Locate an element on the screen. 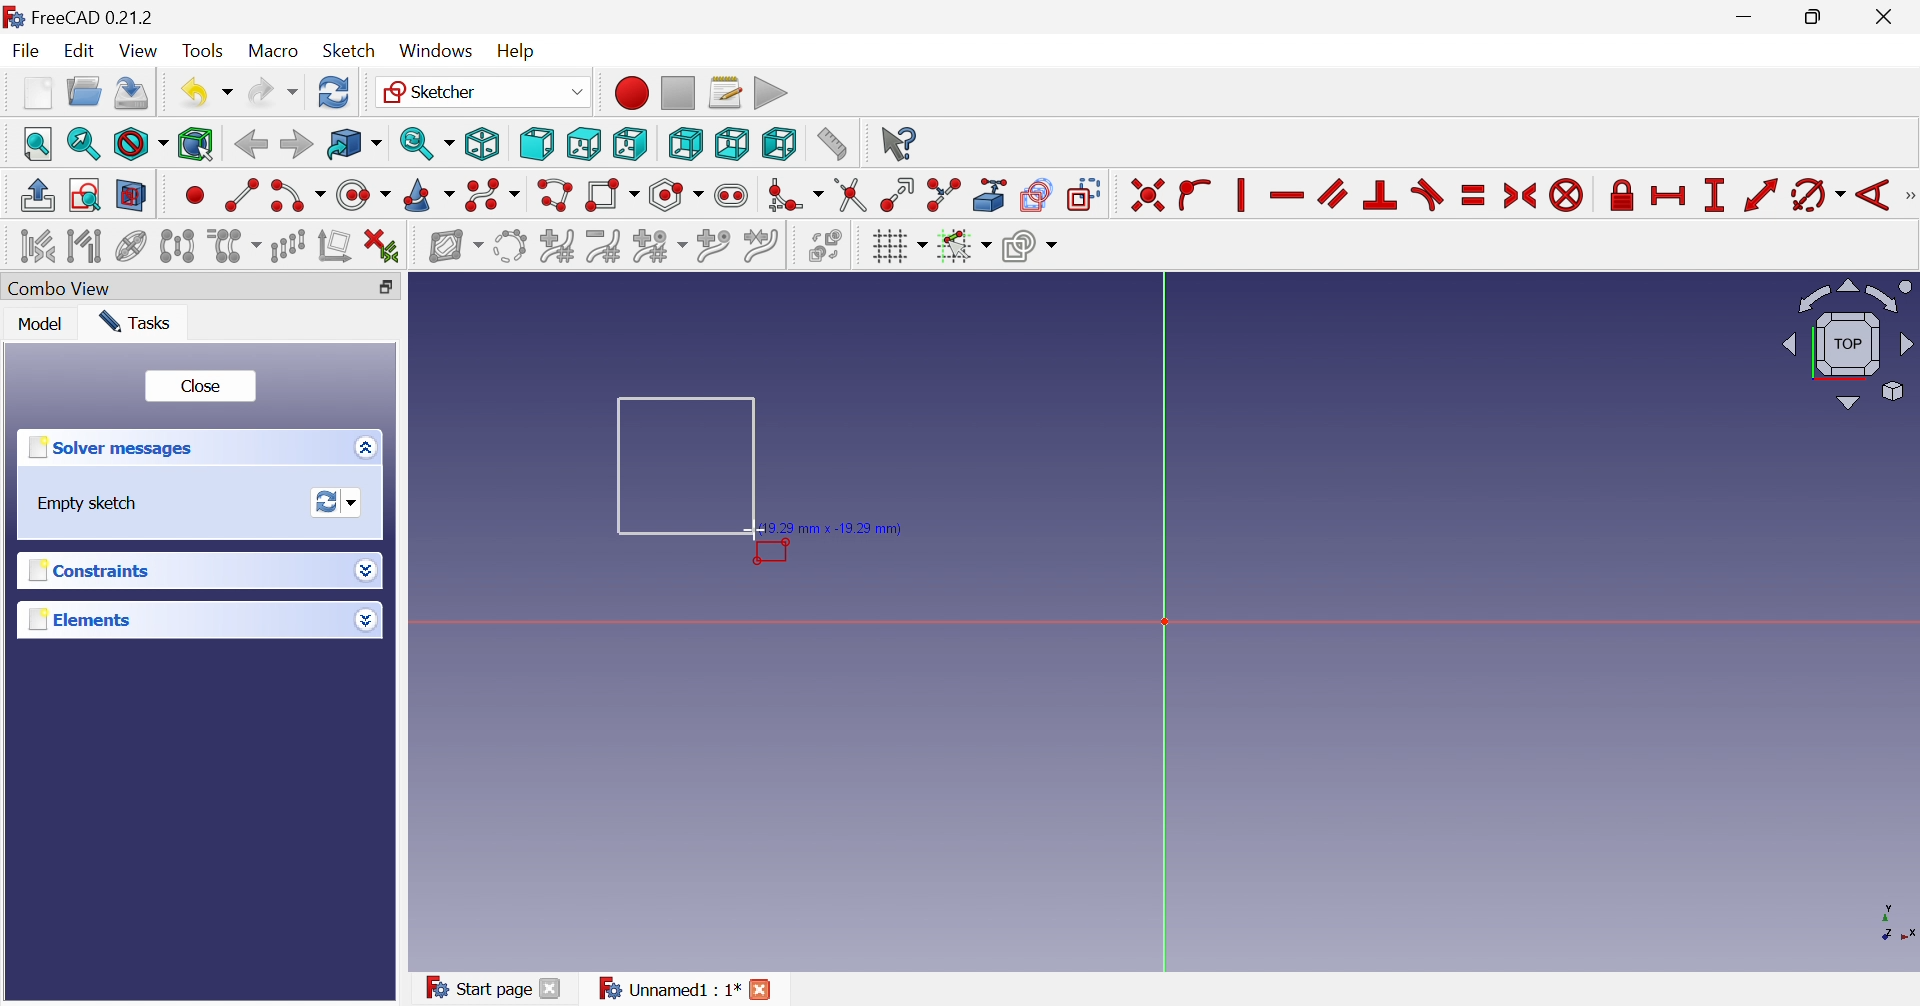 This screenshot has width=1920, height=1006. Options is located at coordinates (361, 449).